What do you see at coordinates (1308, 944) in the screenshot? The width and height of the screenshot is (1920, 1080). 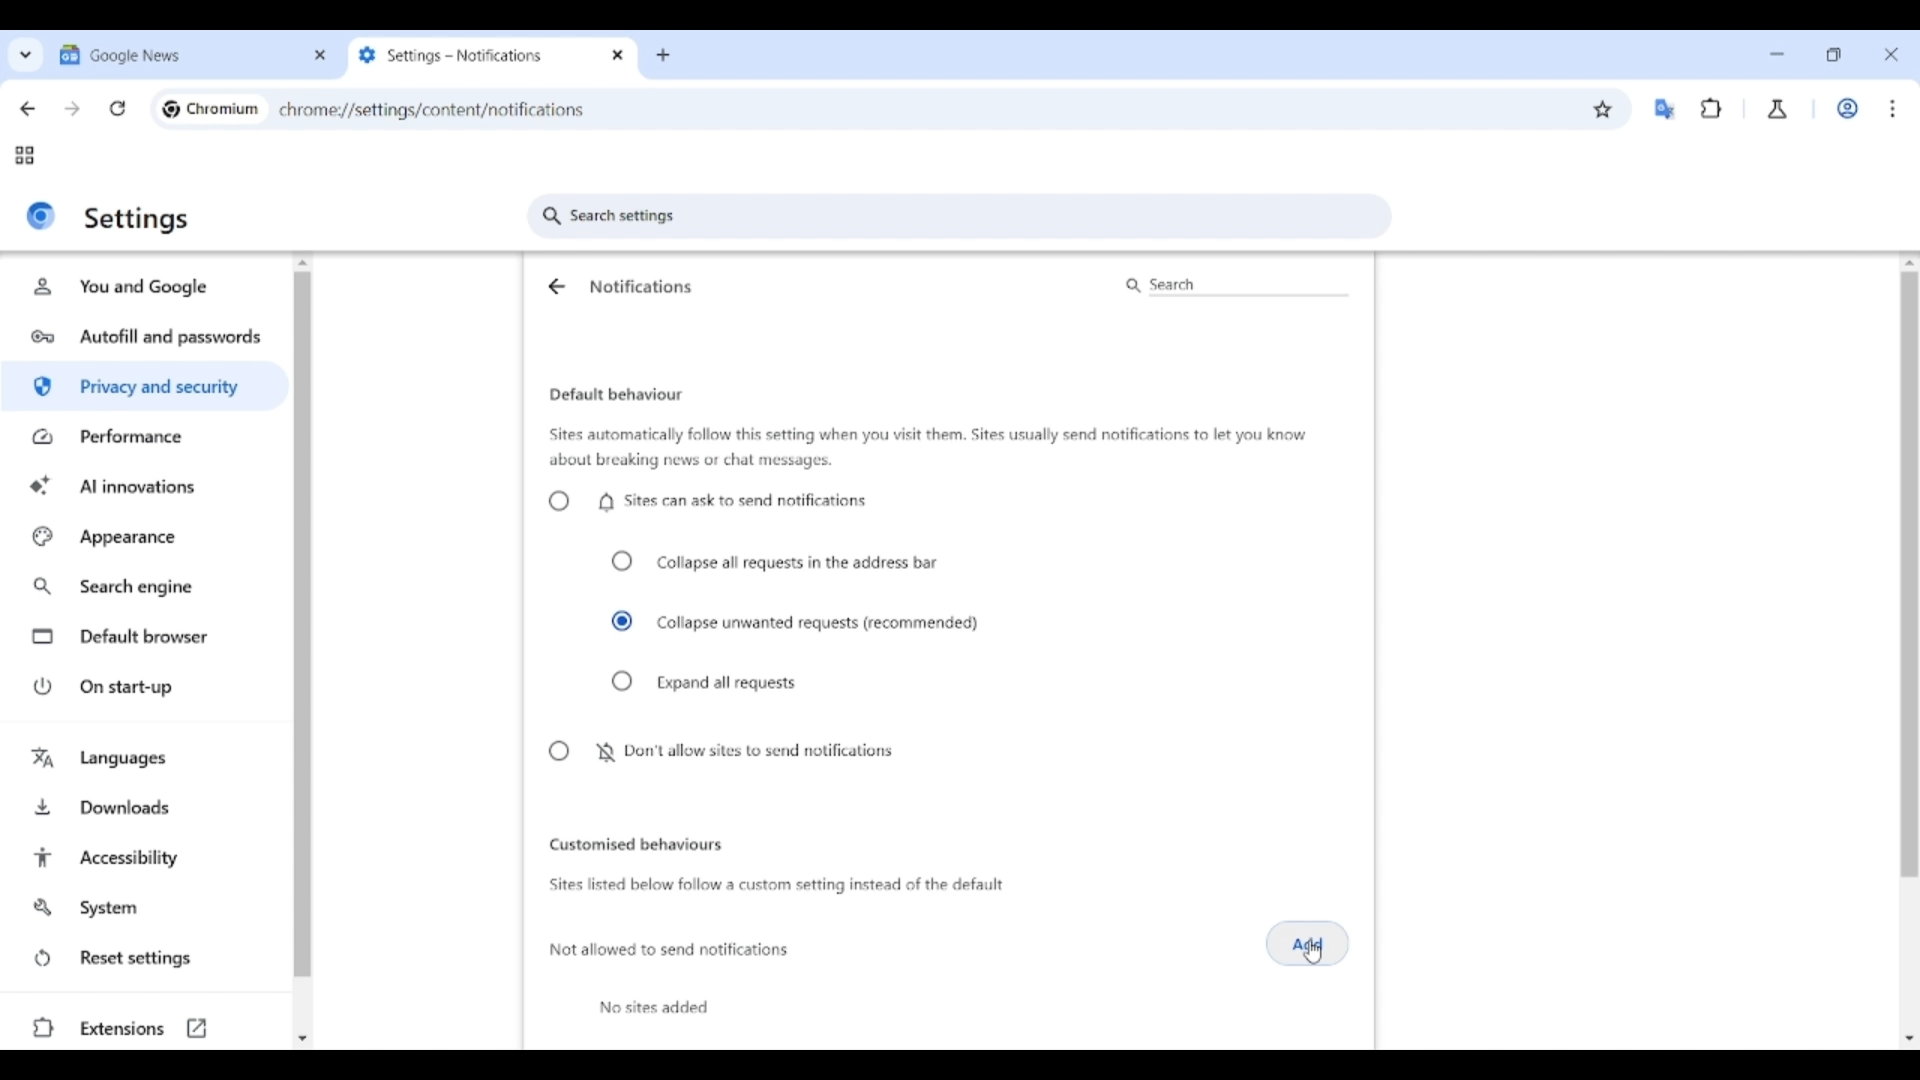 I see `Click to add sites not allowed to send notifications` at bounding box center [1308, 944].